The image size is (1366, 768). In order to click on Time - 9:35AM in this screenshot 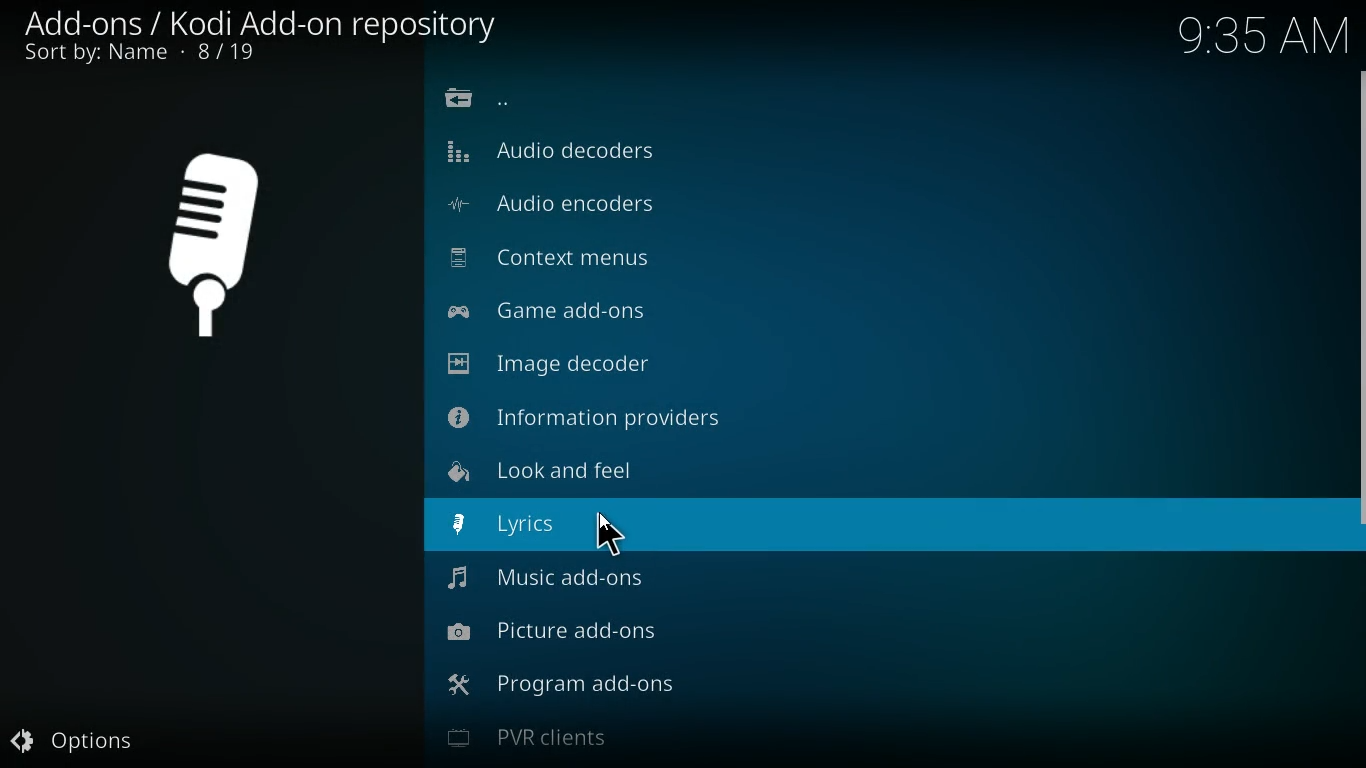, I will do `click(1263, 35)`.